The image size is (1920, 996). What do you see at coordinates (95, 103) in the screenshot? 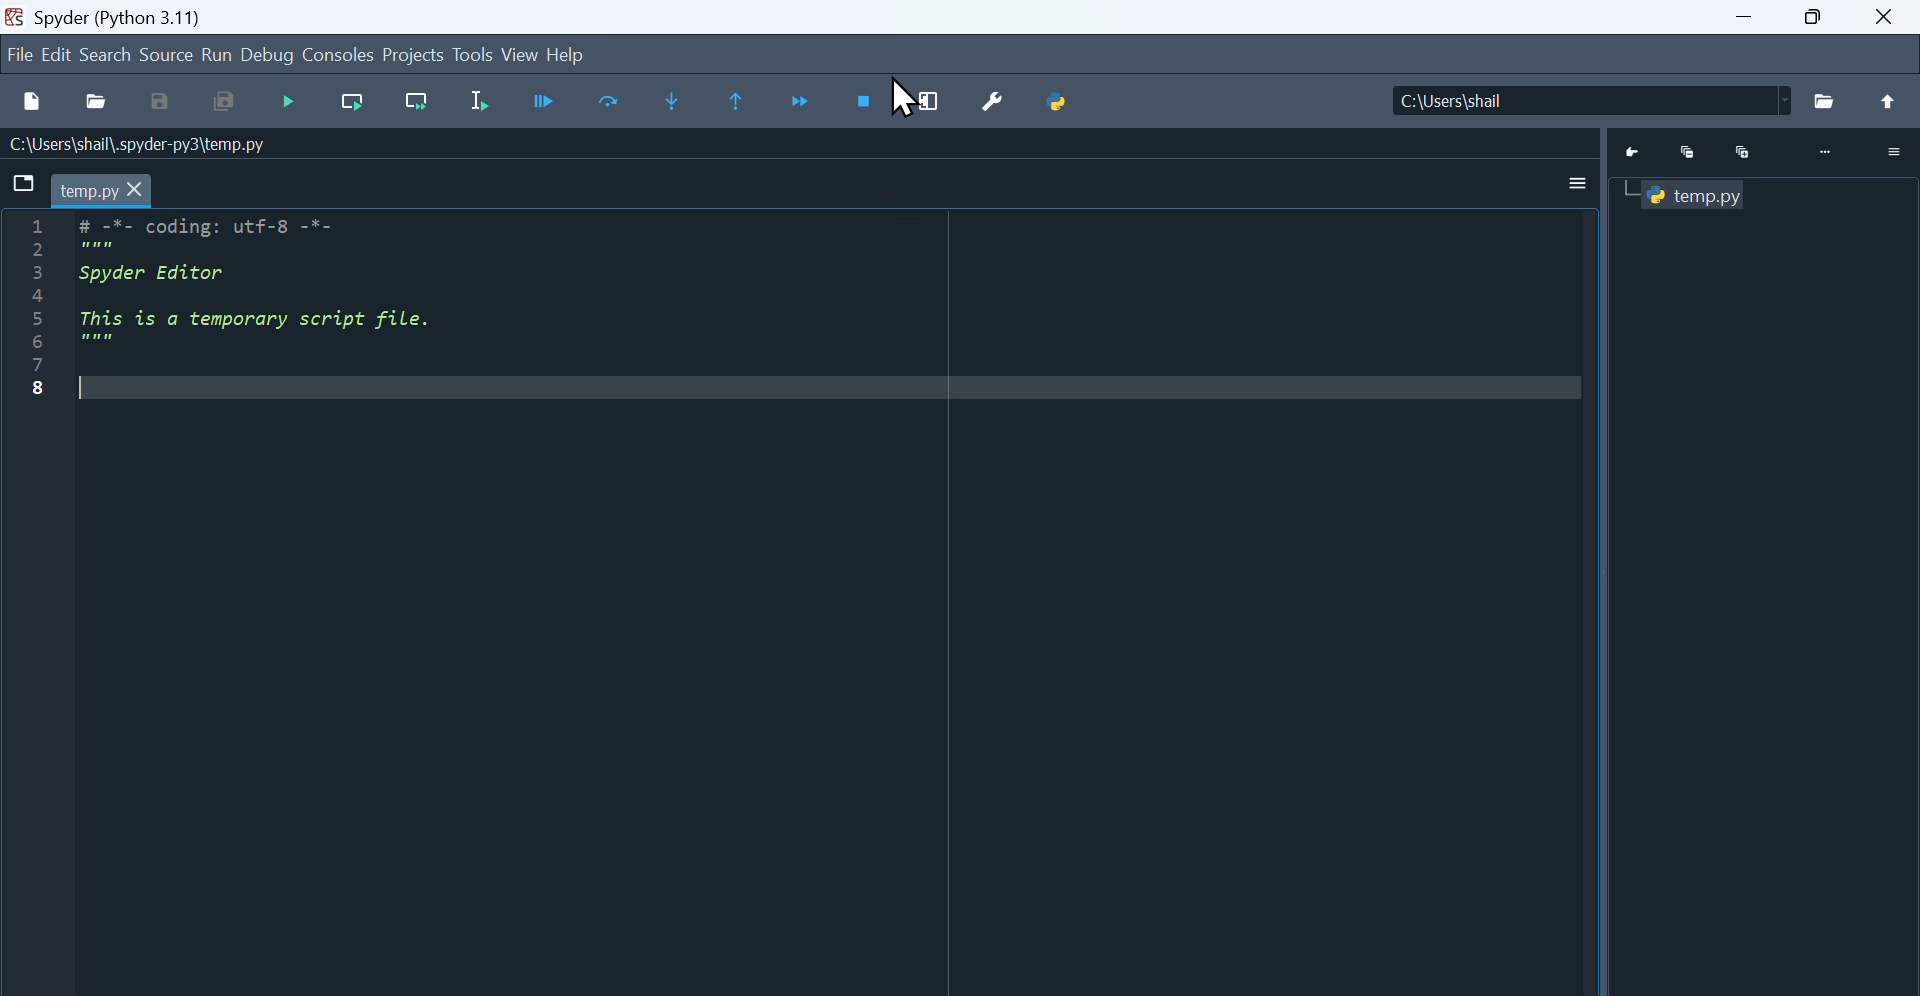
I see `Open` at bounding box center [95, 103].